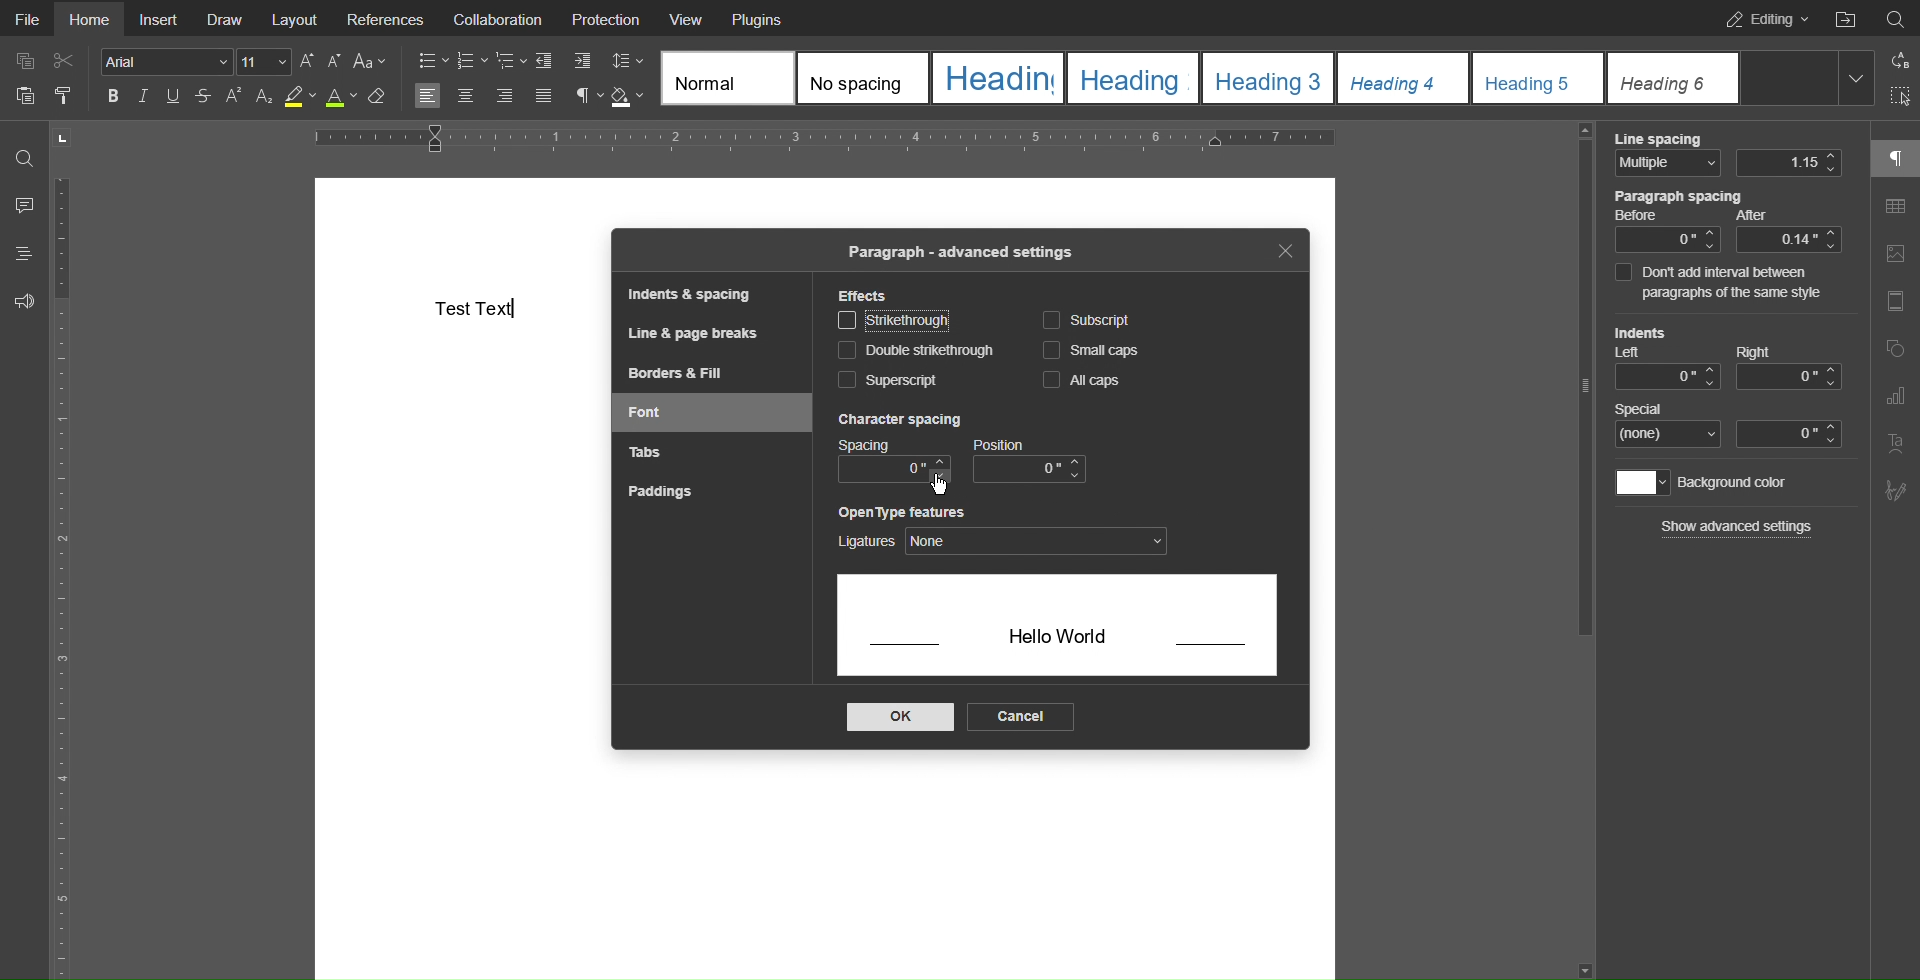 This screenshot has height=980, width=1920. What do you see at coordinates (1019, 717) in the screenshot?
I see `Cancel` at bounding box center [1019, 717].